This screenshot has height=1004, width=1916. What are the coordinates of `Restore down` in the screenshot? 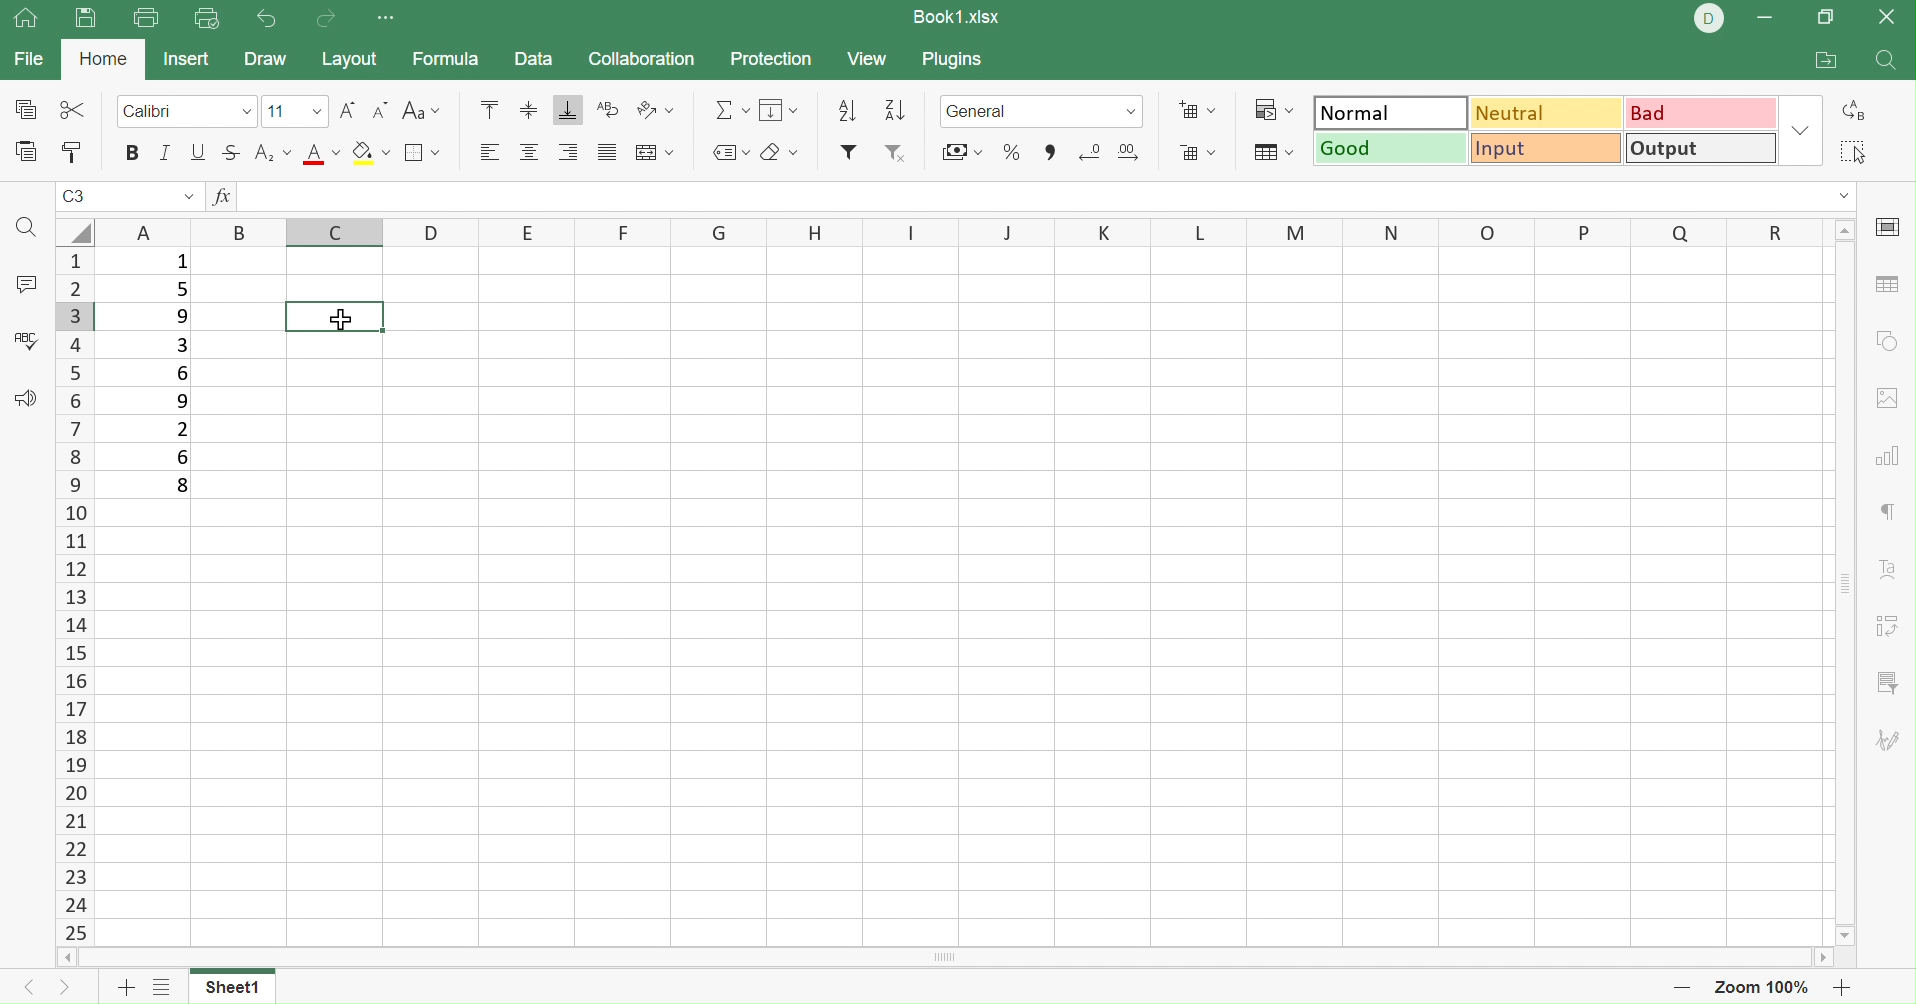 It's located at (1826, 19).